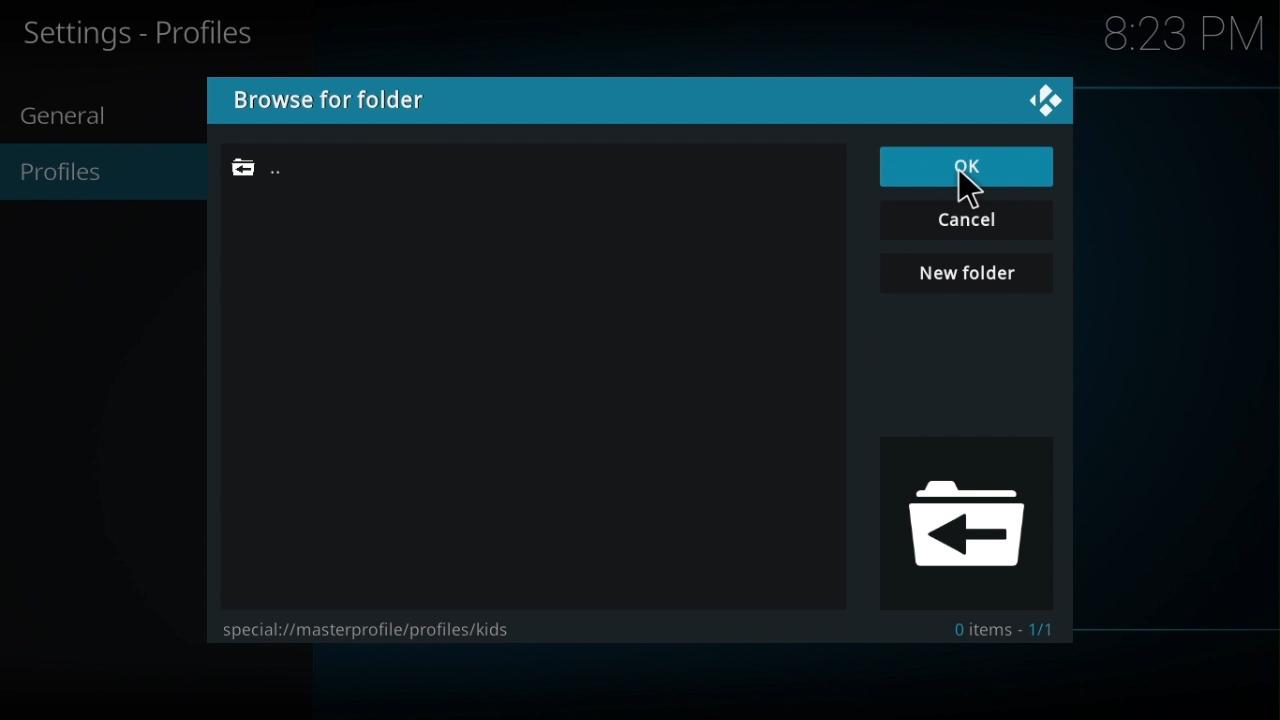  Describe the element at coordinates (968, 221) in the screenshot. I see `Cancel` at that location.